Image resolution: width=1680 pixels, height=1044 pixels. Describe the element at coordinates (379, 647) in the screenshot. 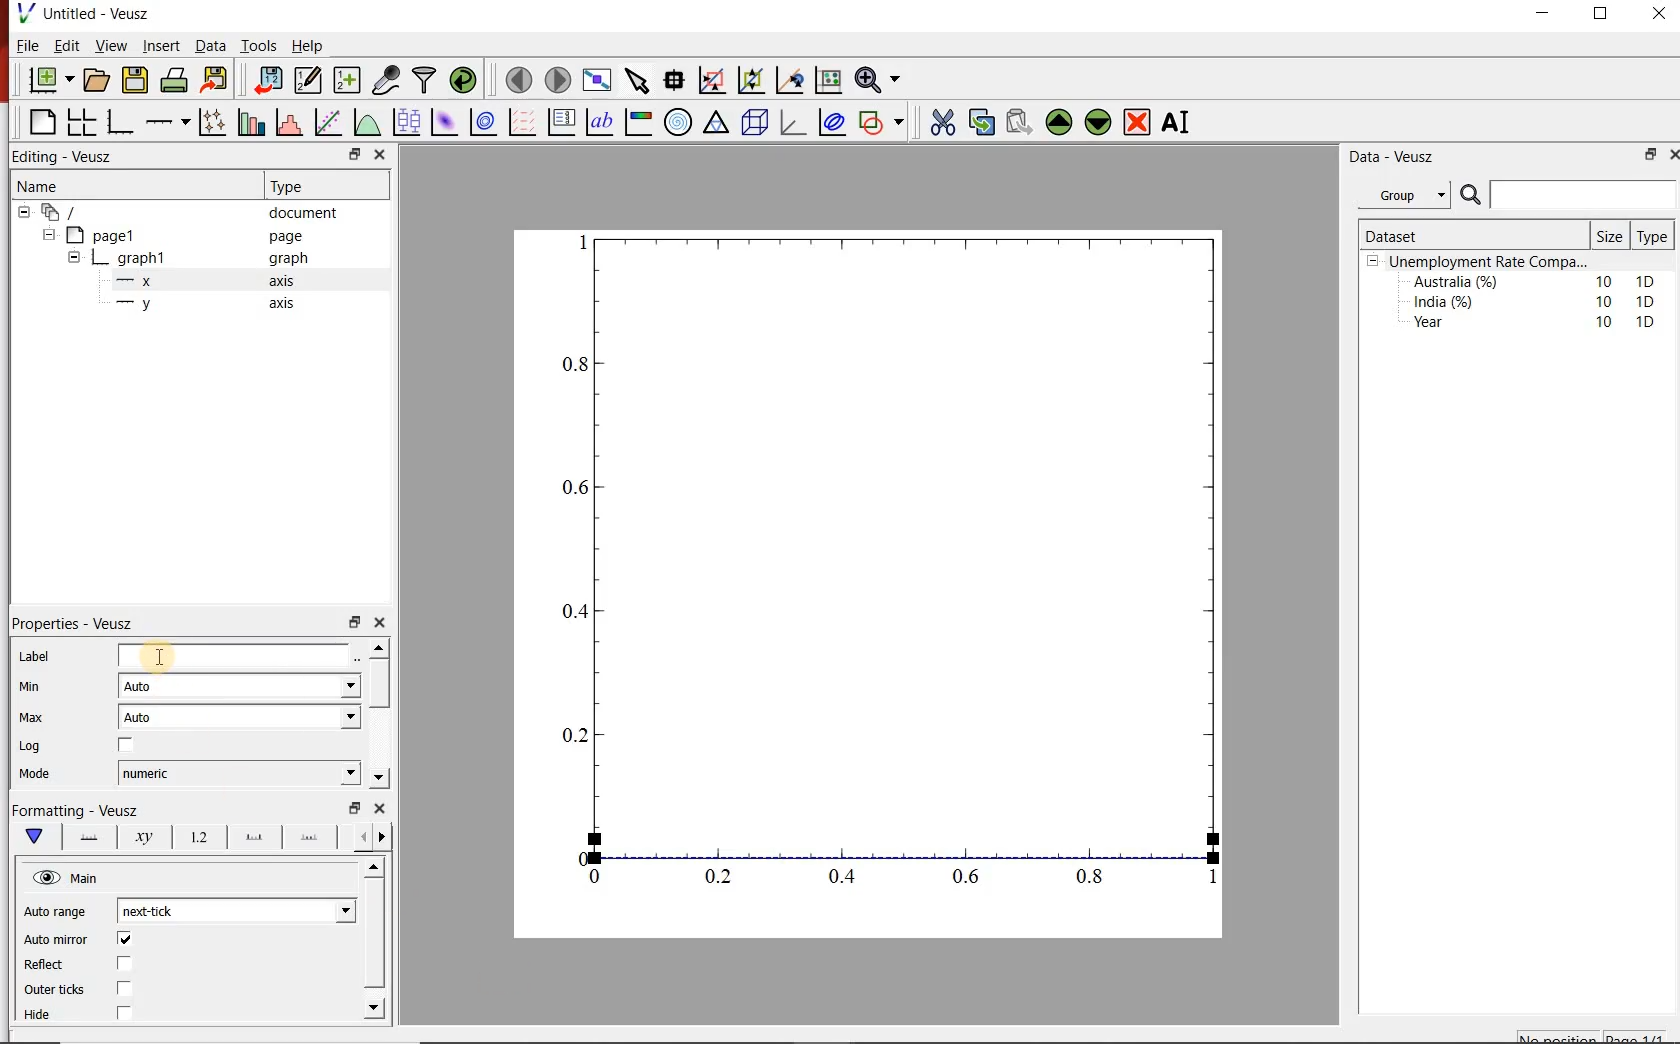

I see `move up` at that location.